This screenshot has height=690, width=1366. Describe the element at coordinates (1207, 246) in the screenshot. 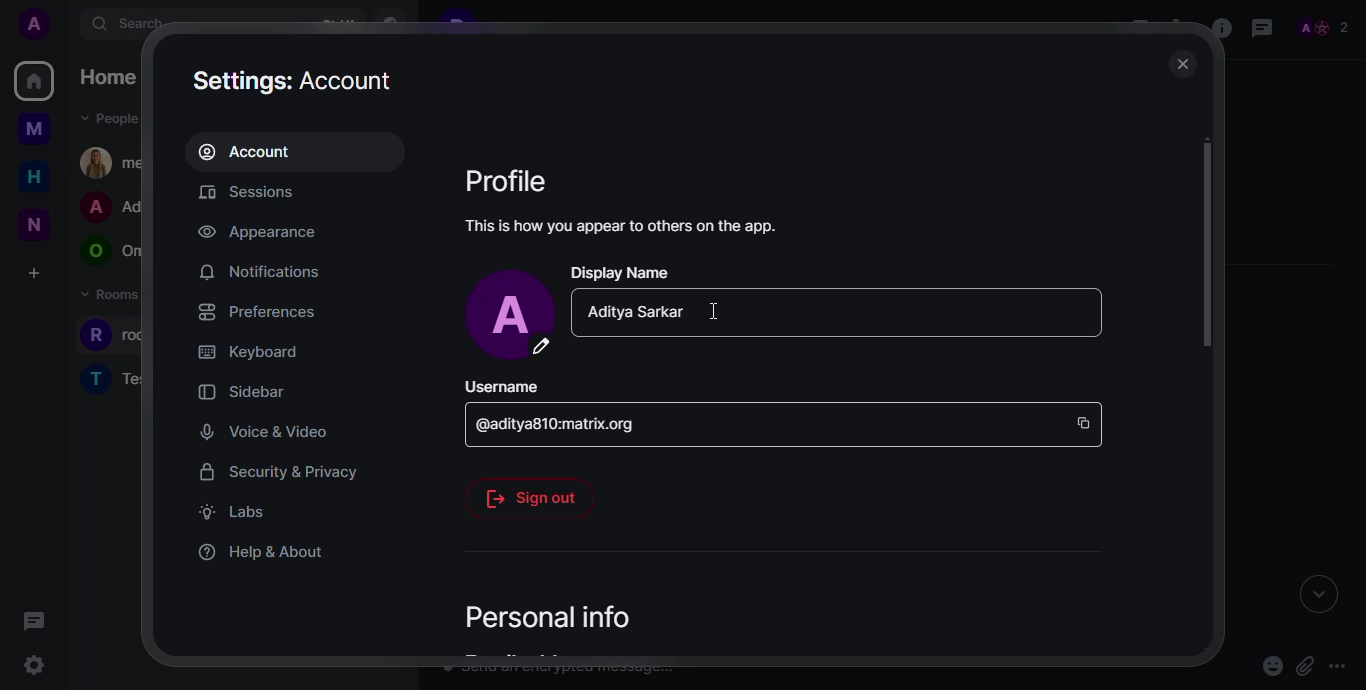

I see `scroll bar` at that location.